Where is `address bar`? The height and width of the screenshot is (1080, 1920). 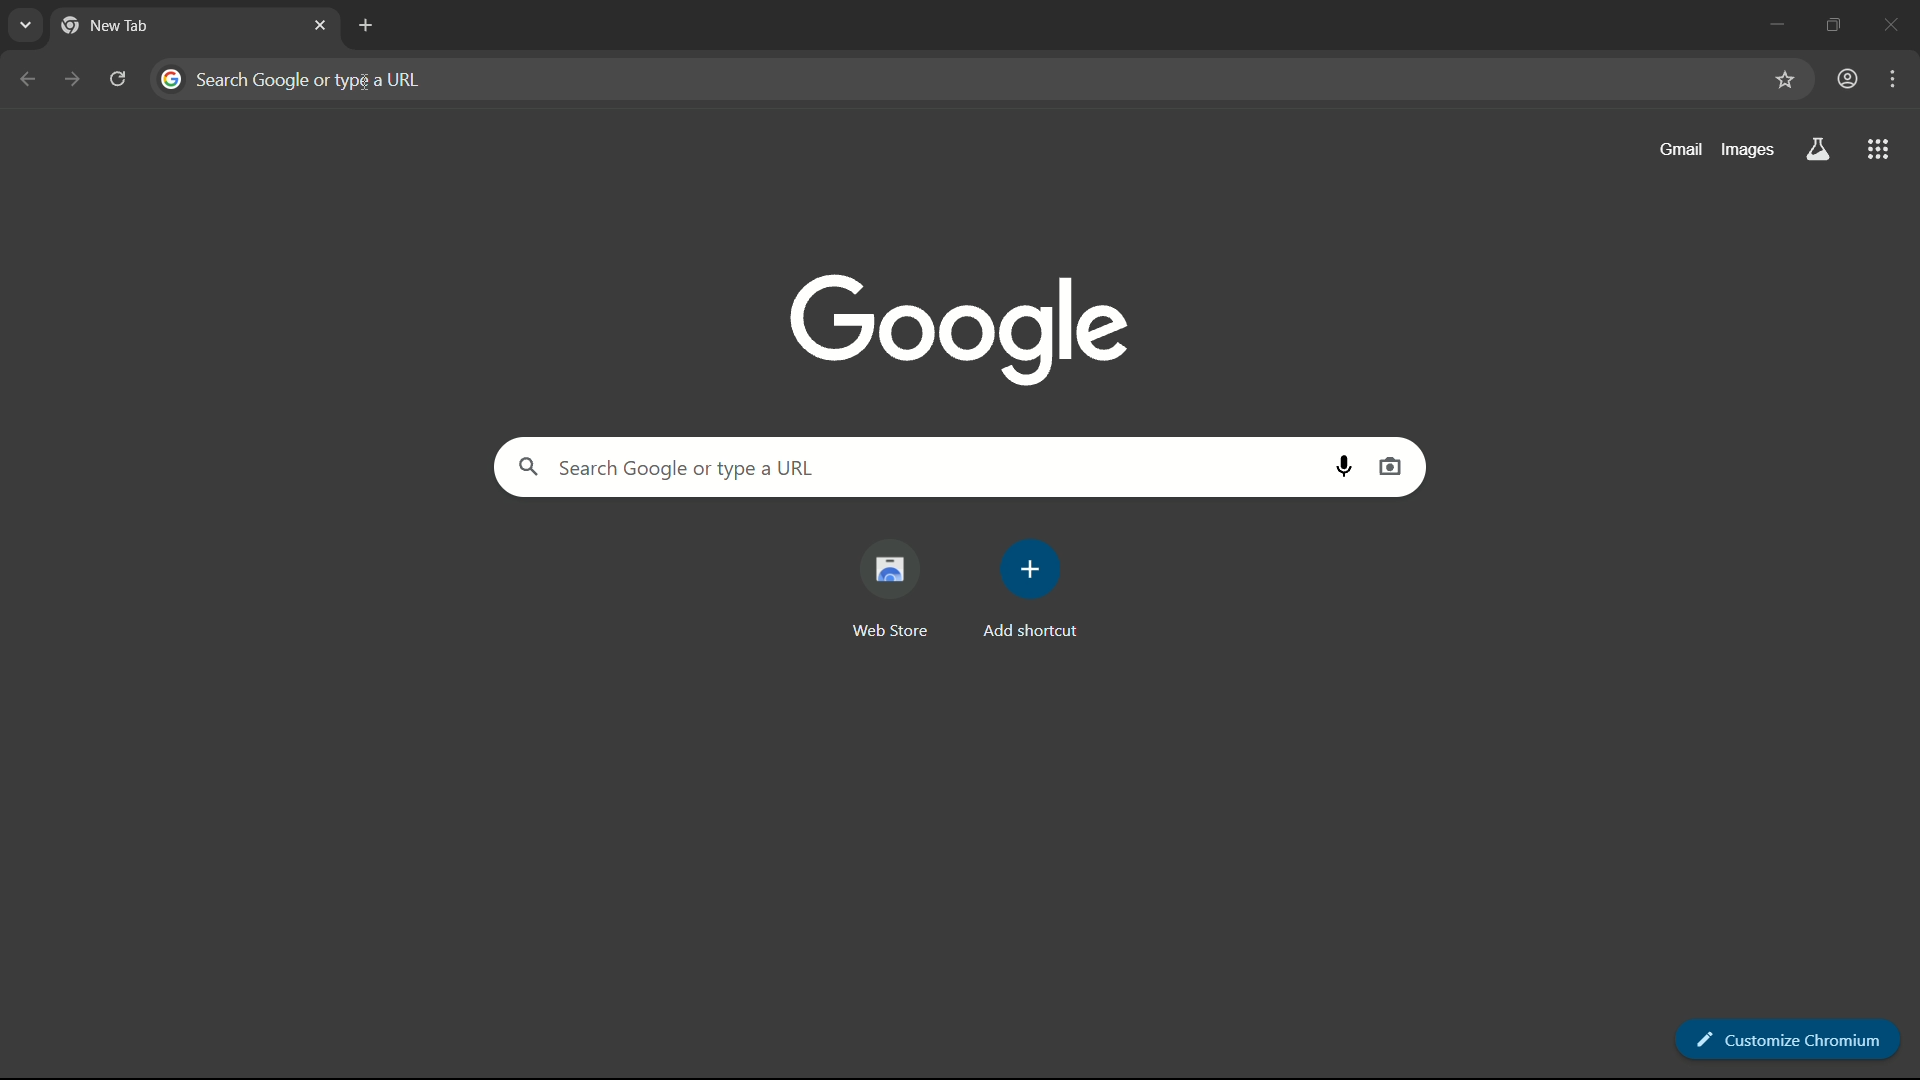 address bar is located at coordinates (952, 79).